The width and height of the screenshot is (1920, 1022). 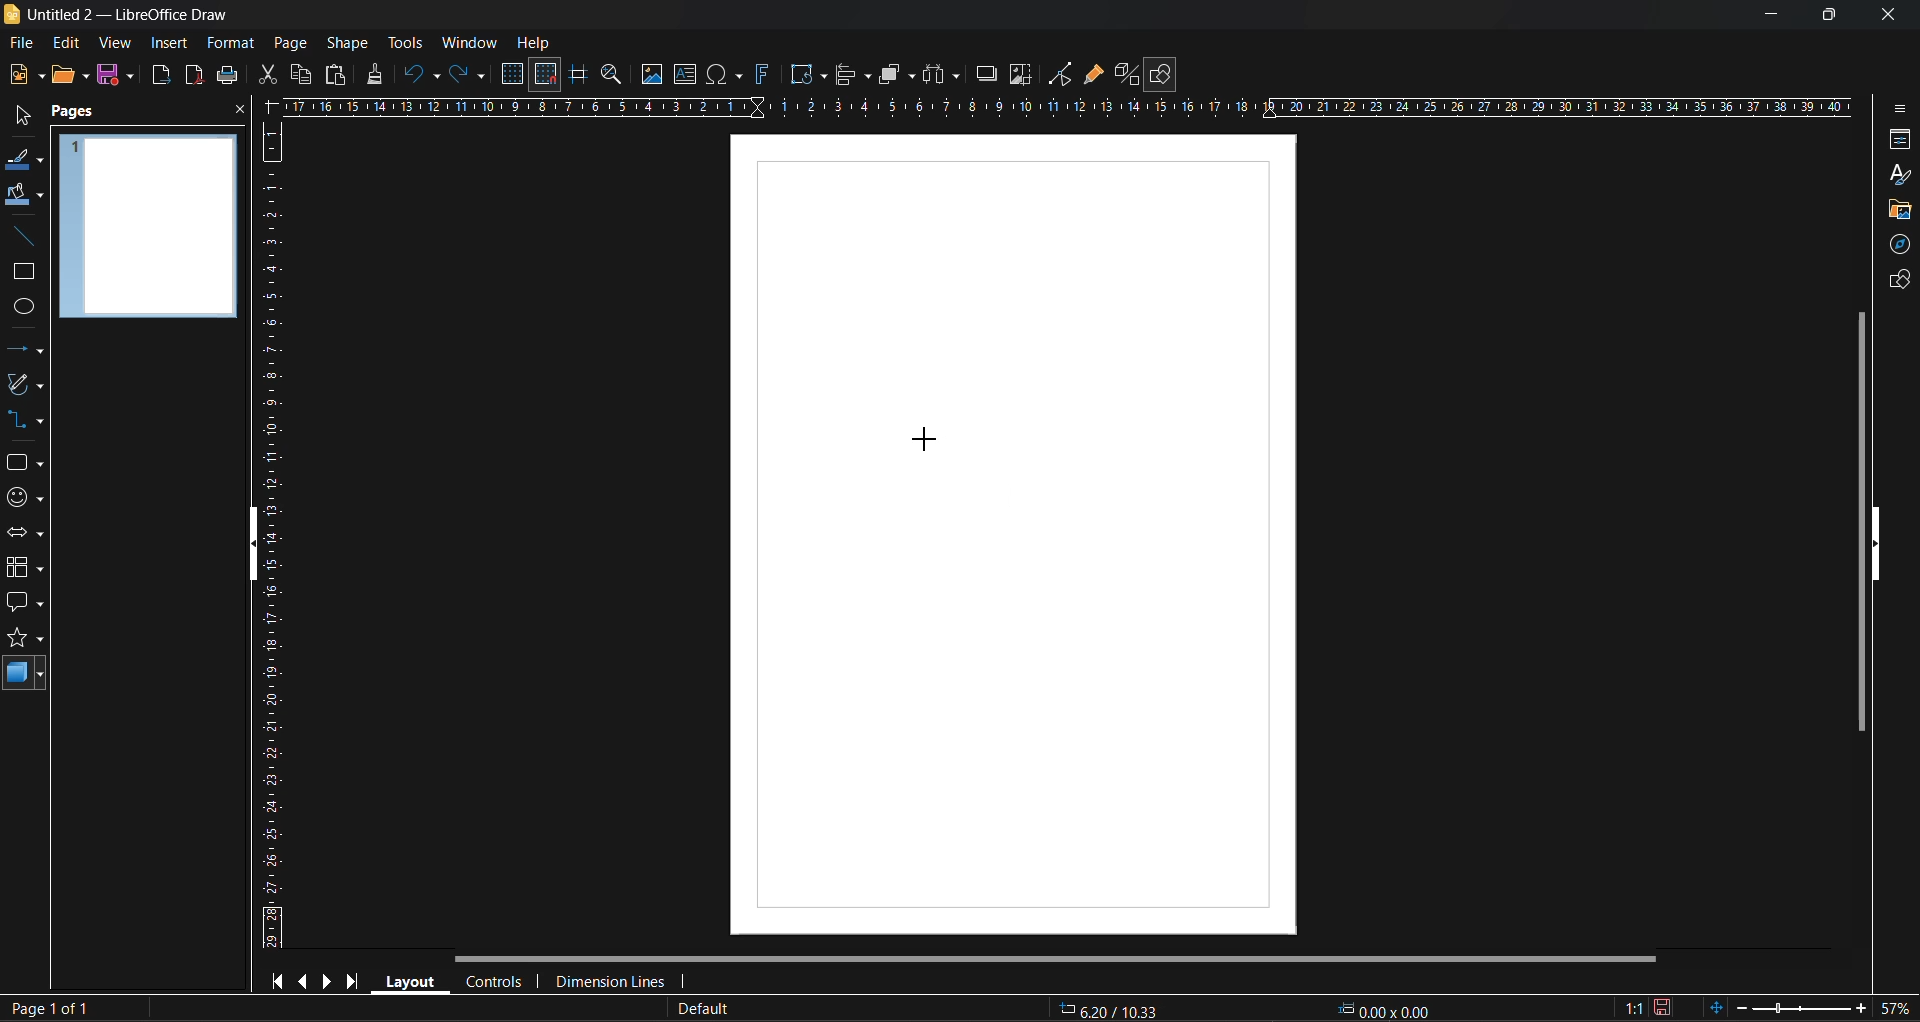 I want to click on styles, so click(x=1897, y=174).